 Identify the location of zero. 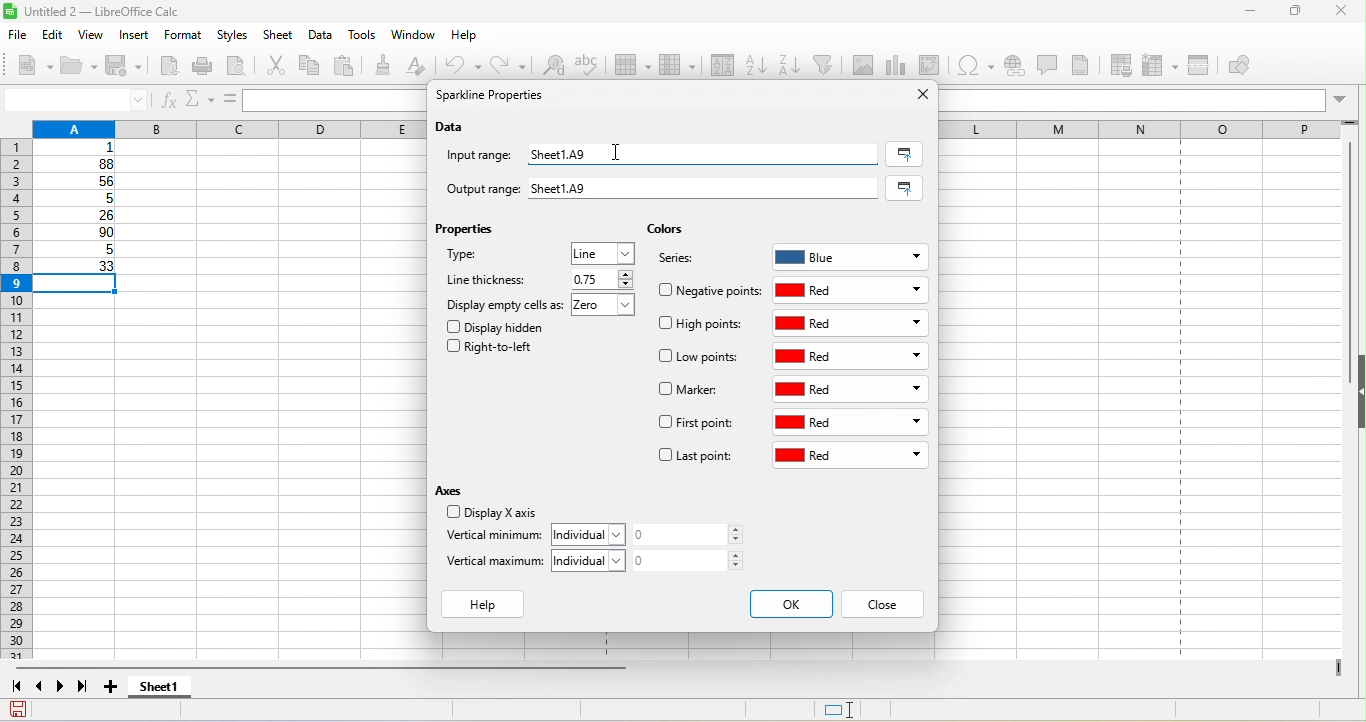
(608, 307).